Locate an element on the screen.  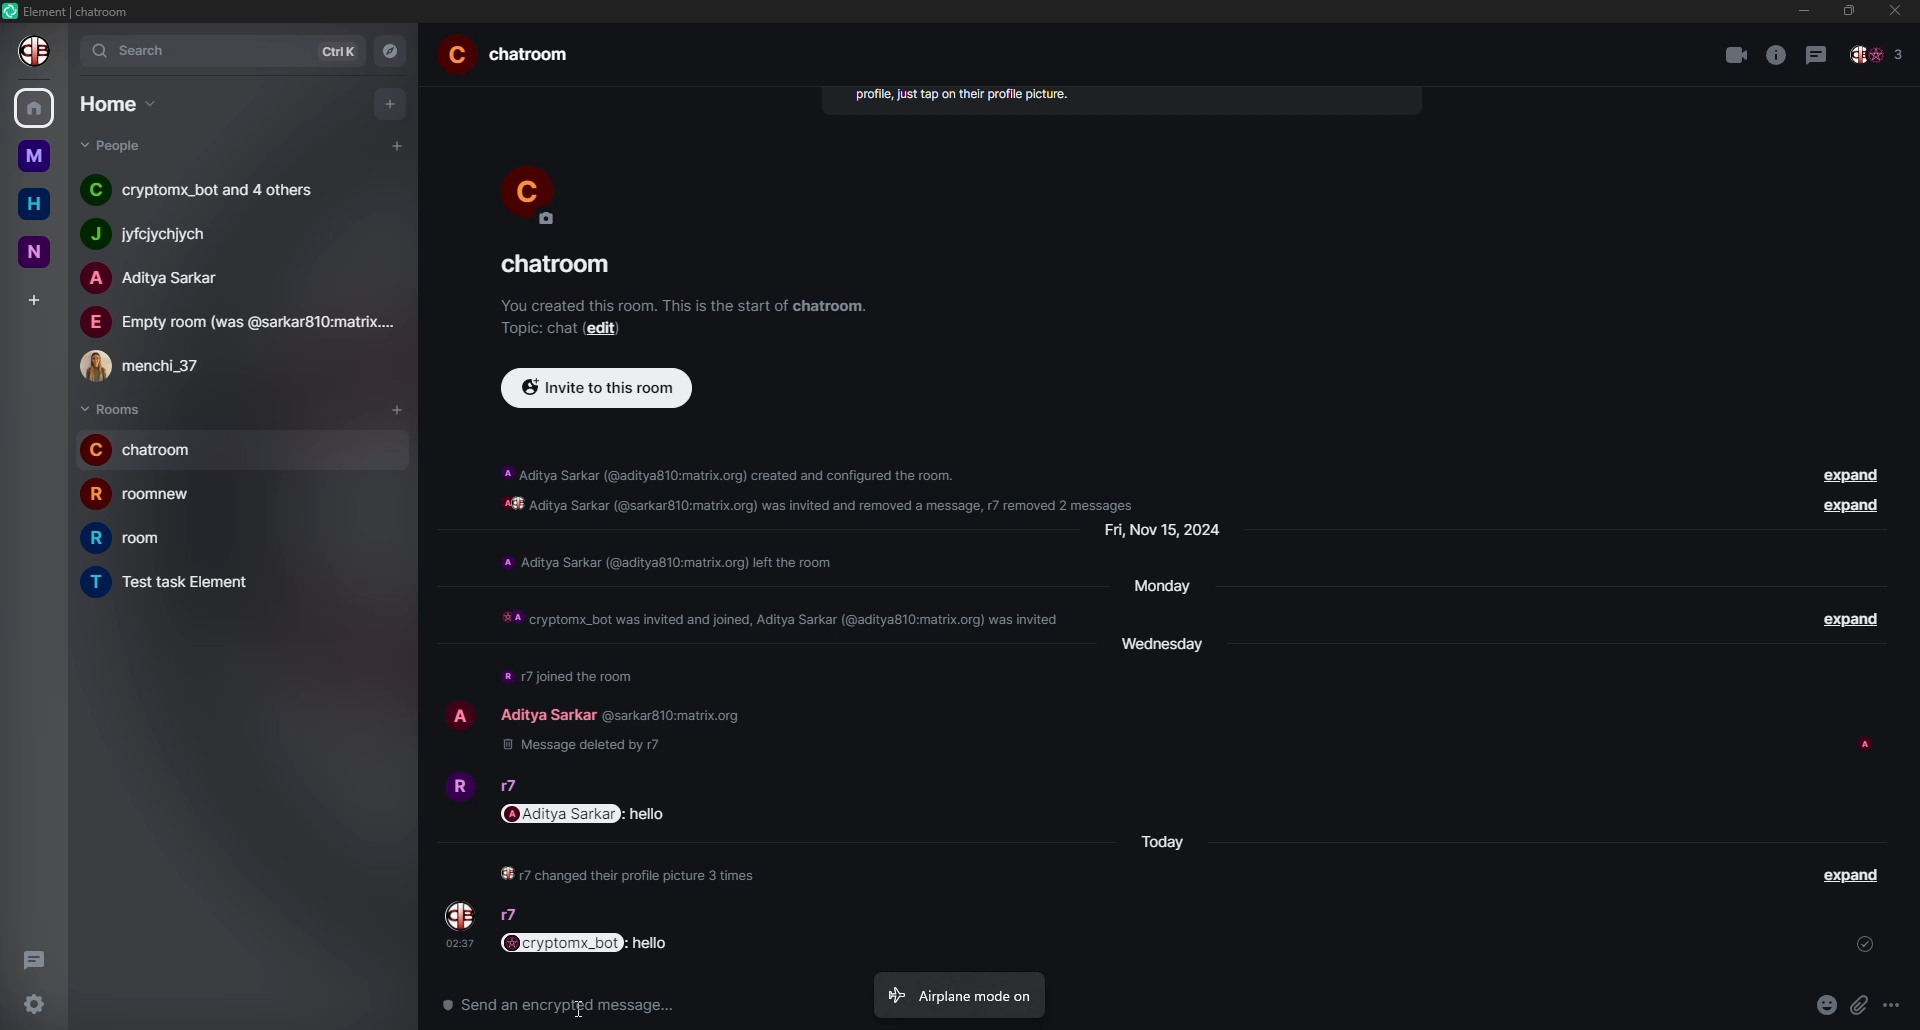
more is located at coordinates (1898, 1005).